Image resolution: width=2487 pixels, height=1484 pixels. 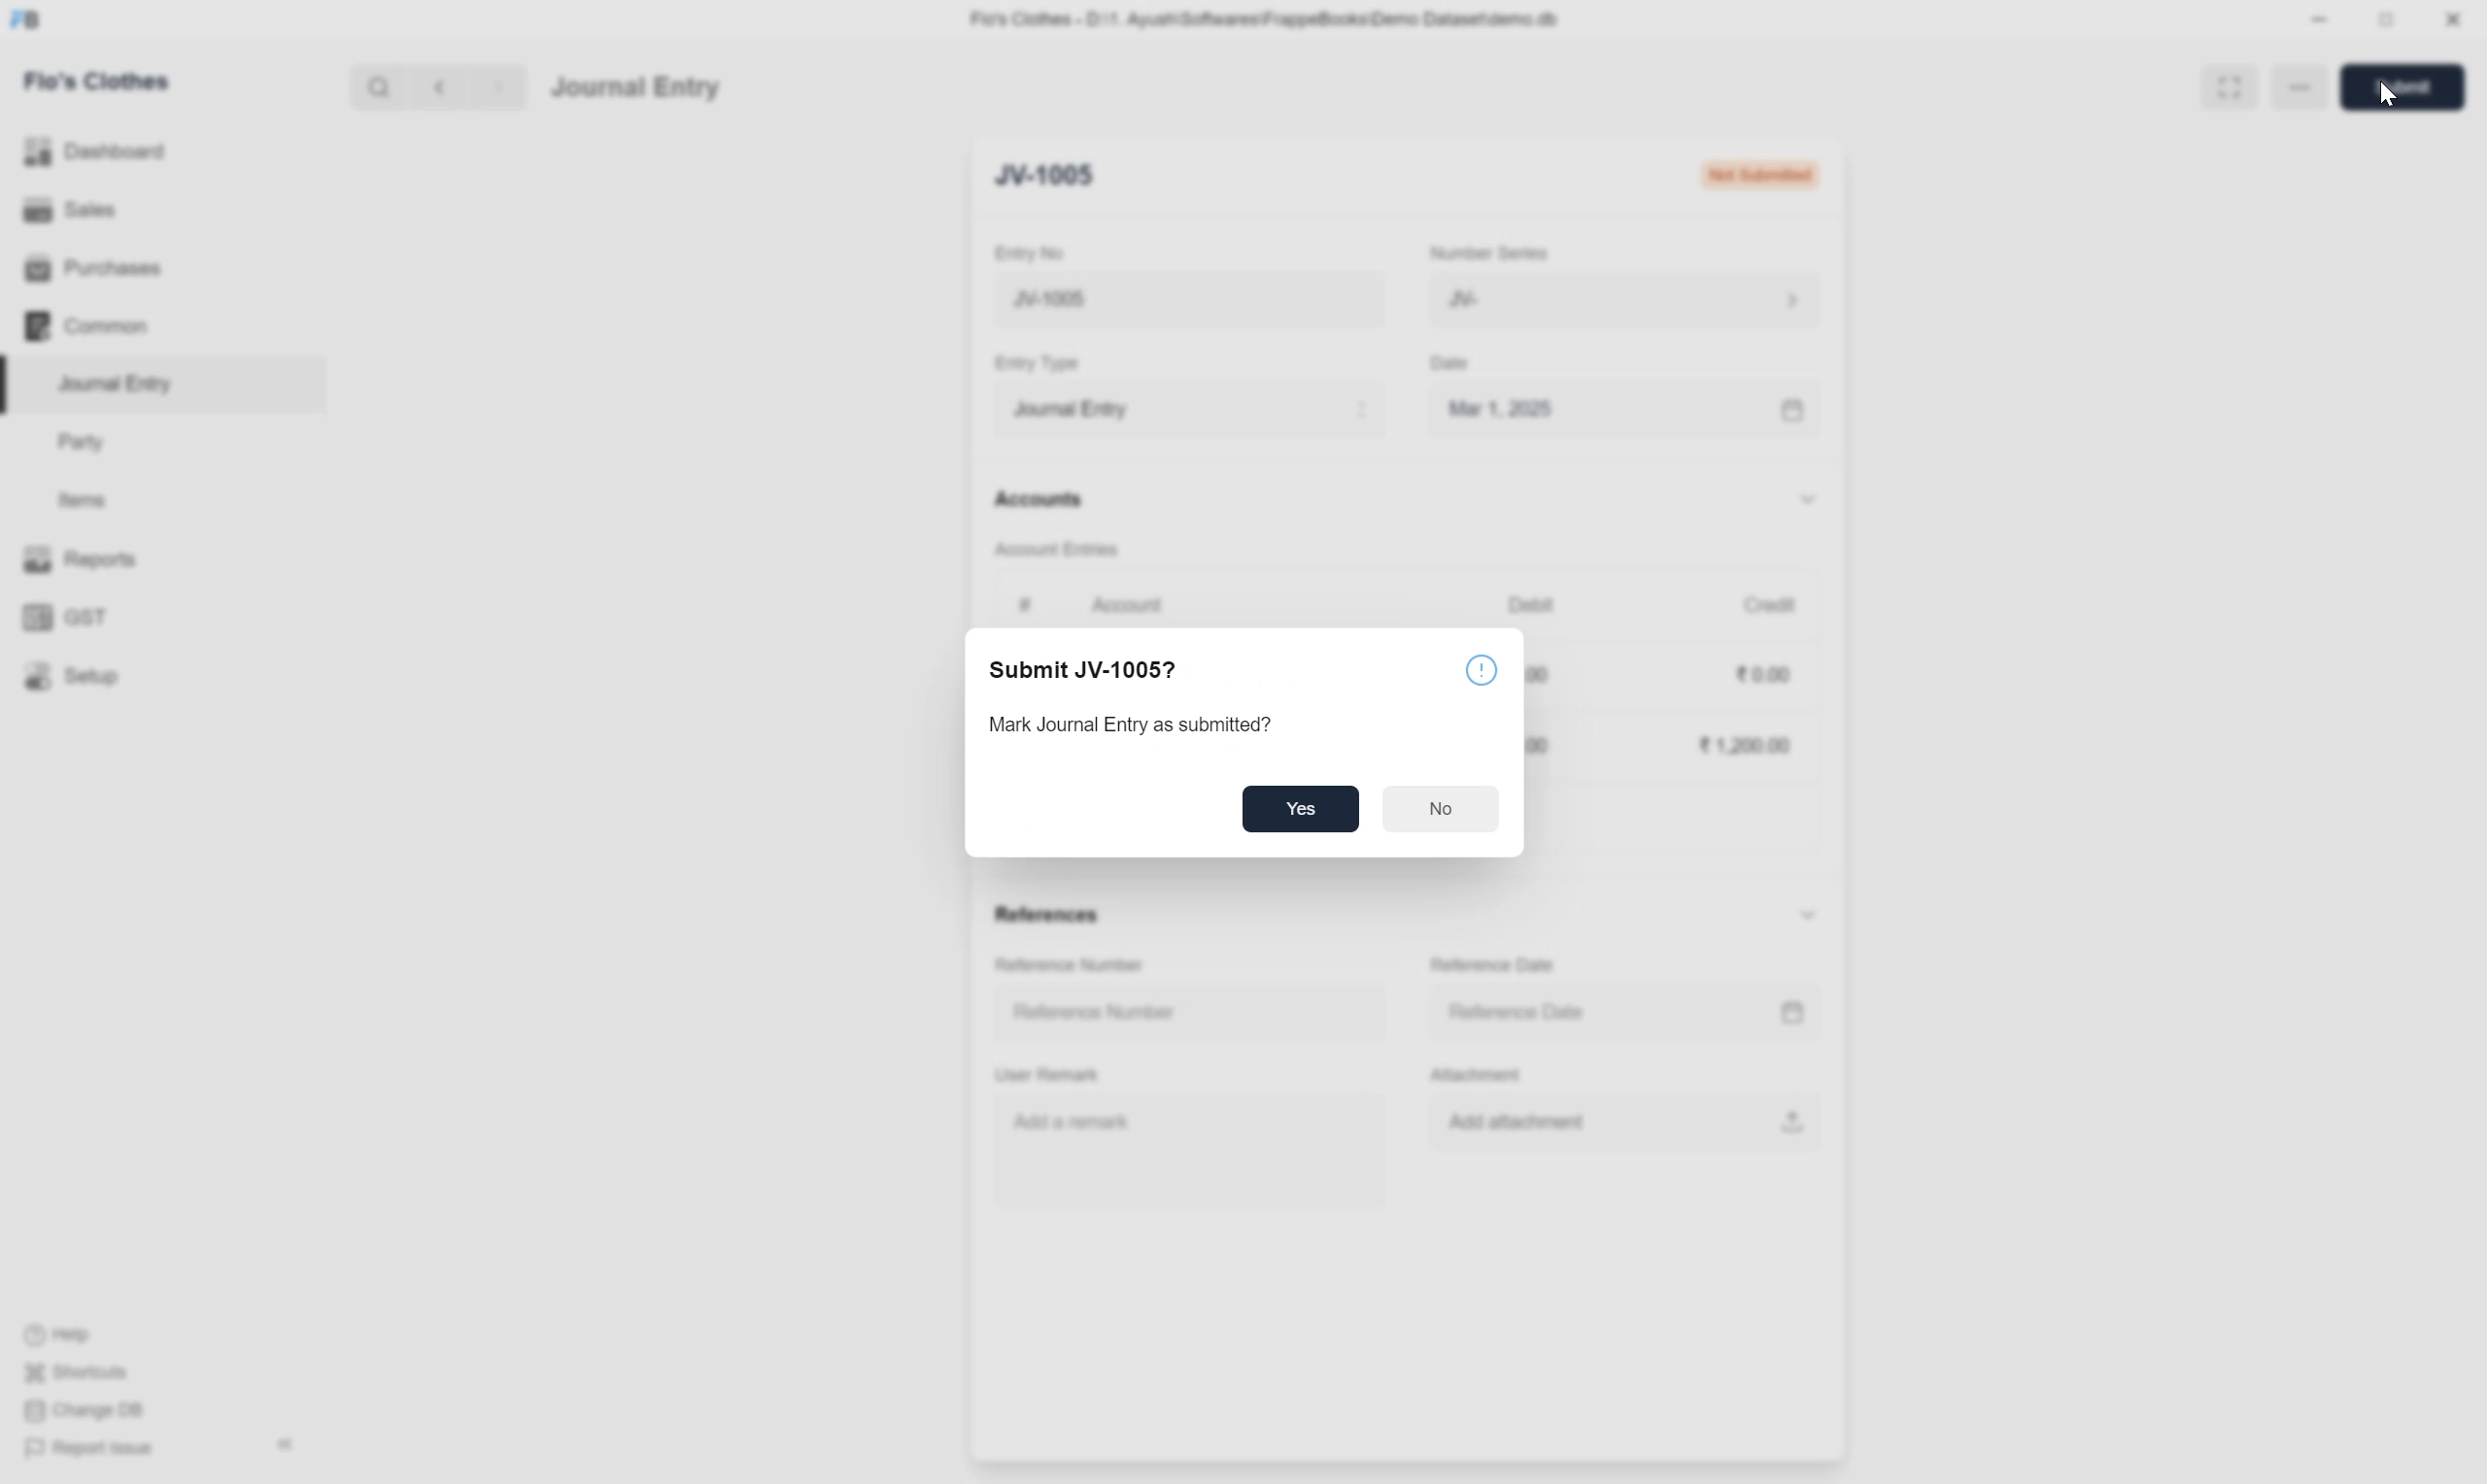 I want to click on calendar, so click(x=1794, y=412).